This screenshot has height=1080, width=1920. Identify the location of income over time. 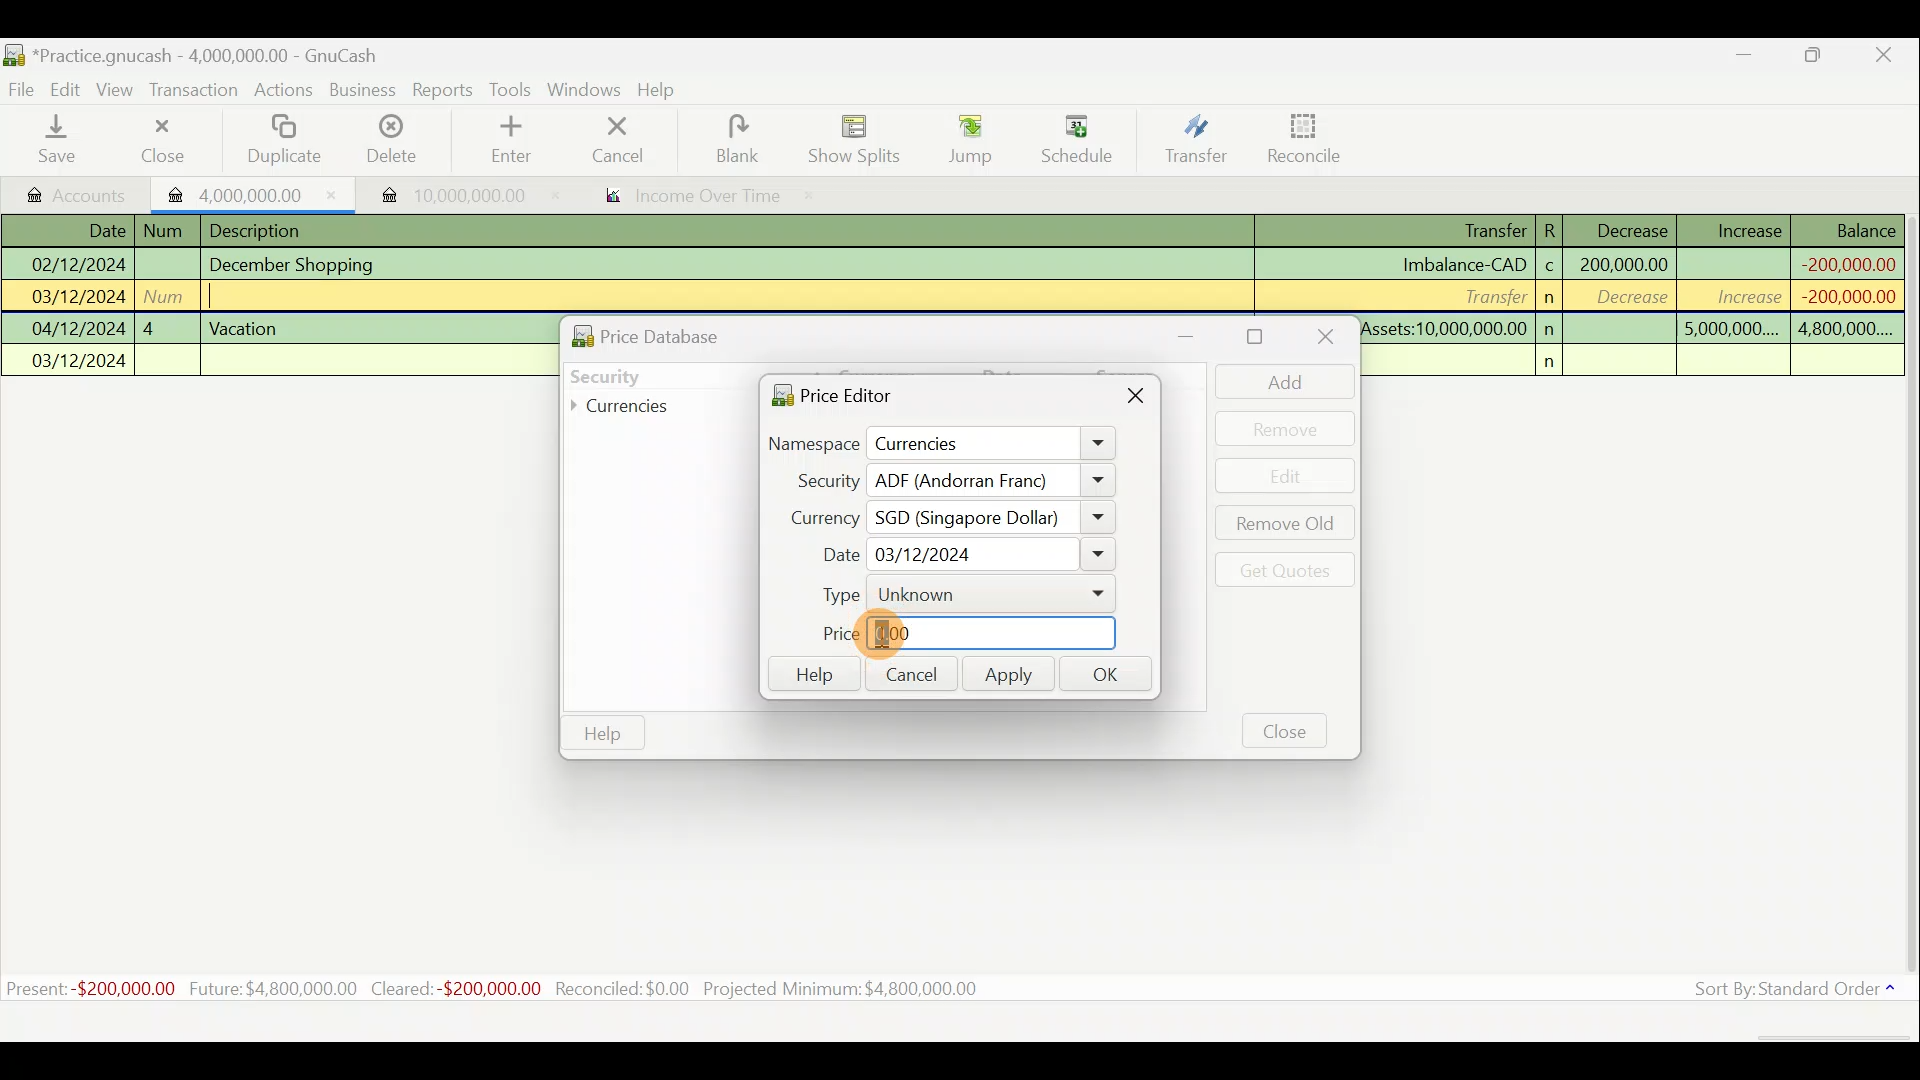
(707, 197).